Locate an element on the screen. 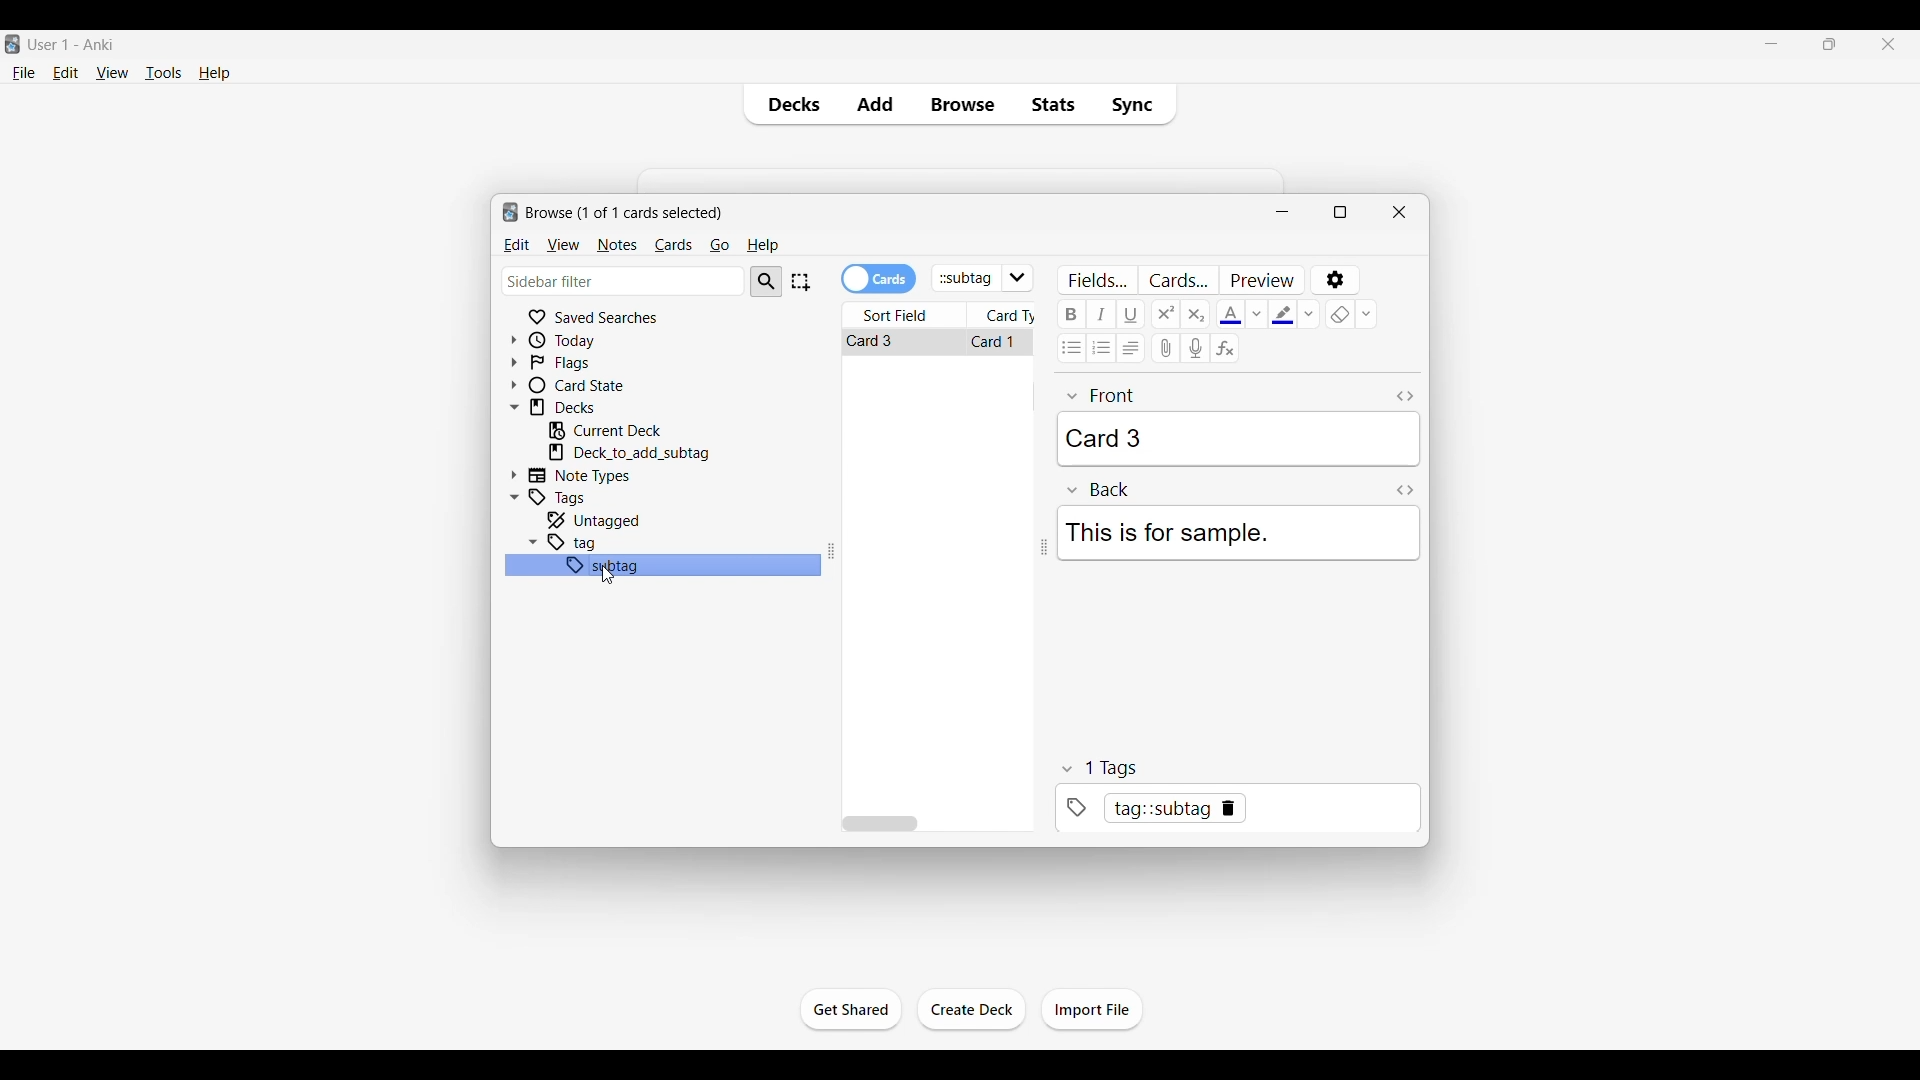  Remove formatting options is located at coordinates (1366, 314).